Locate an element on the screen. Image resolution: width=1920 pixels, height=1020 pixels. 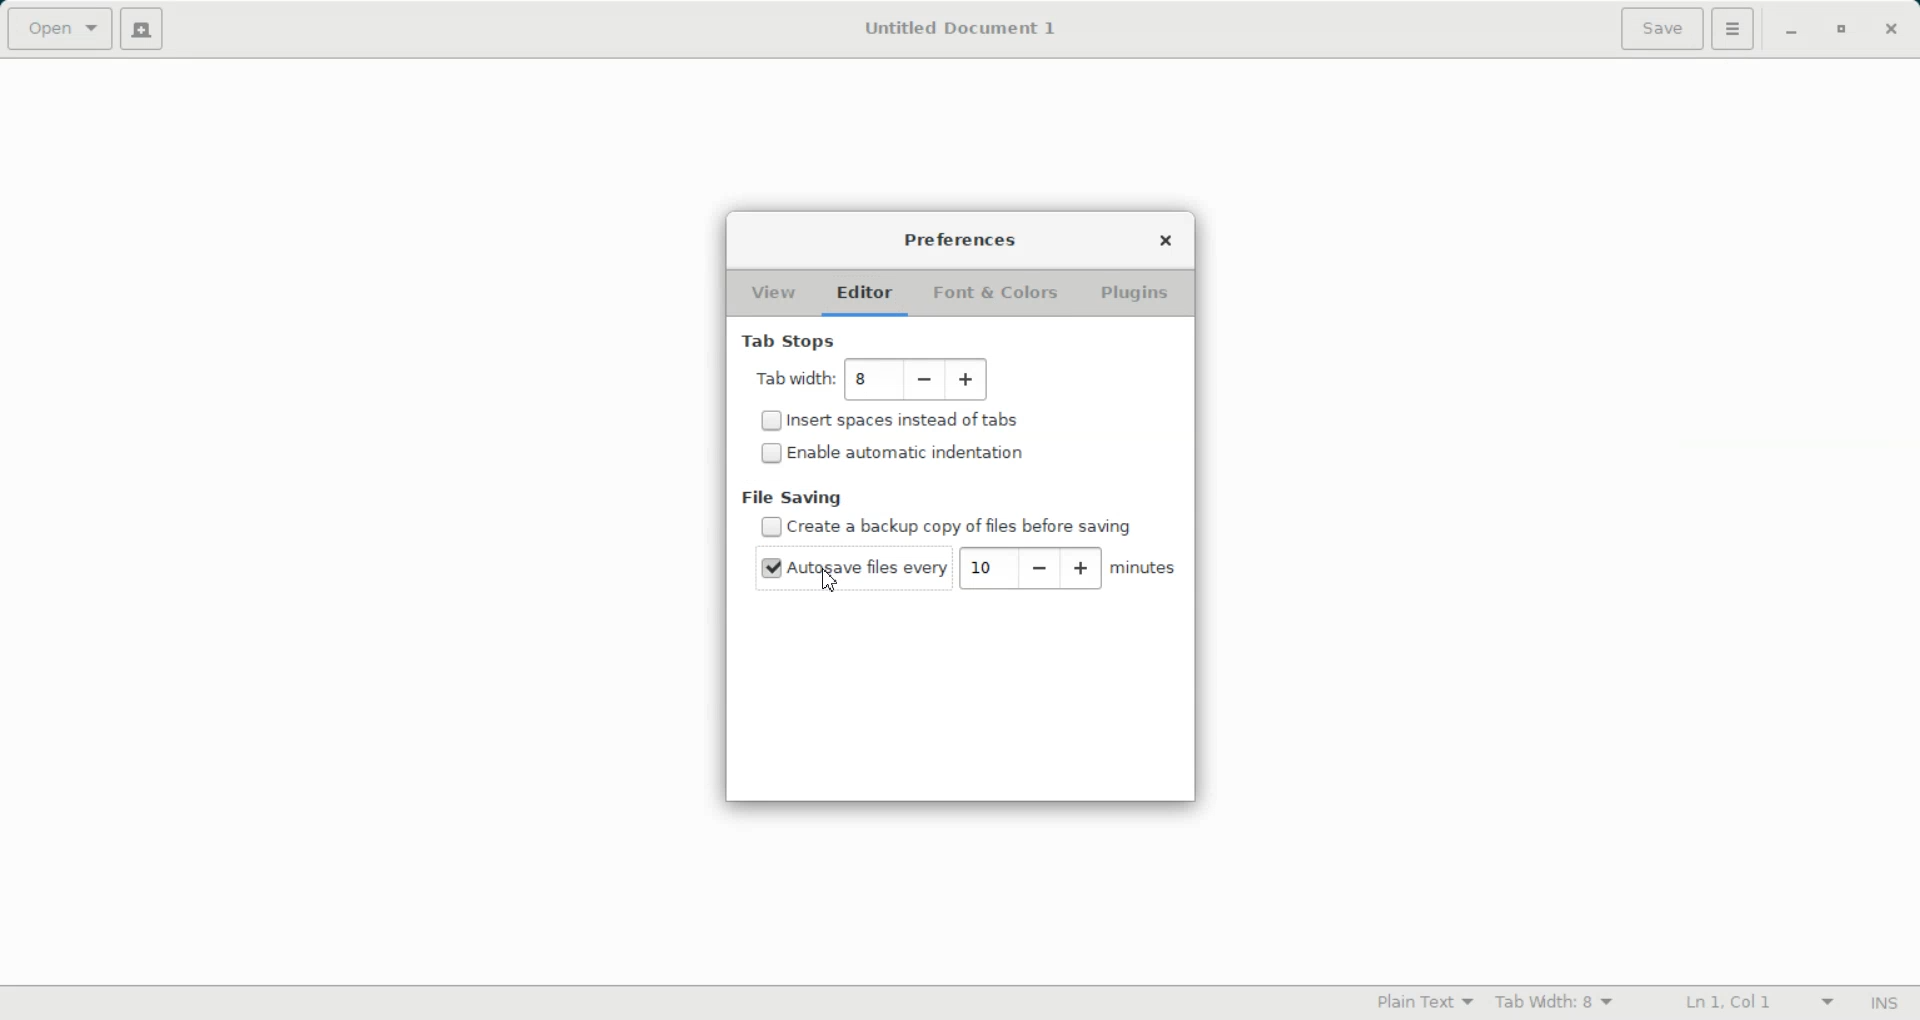
Plain Text is located at coordinates (1423, 1001).